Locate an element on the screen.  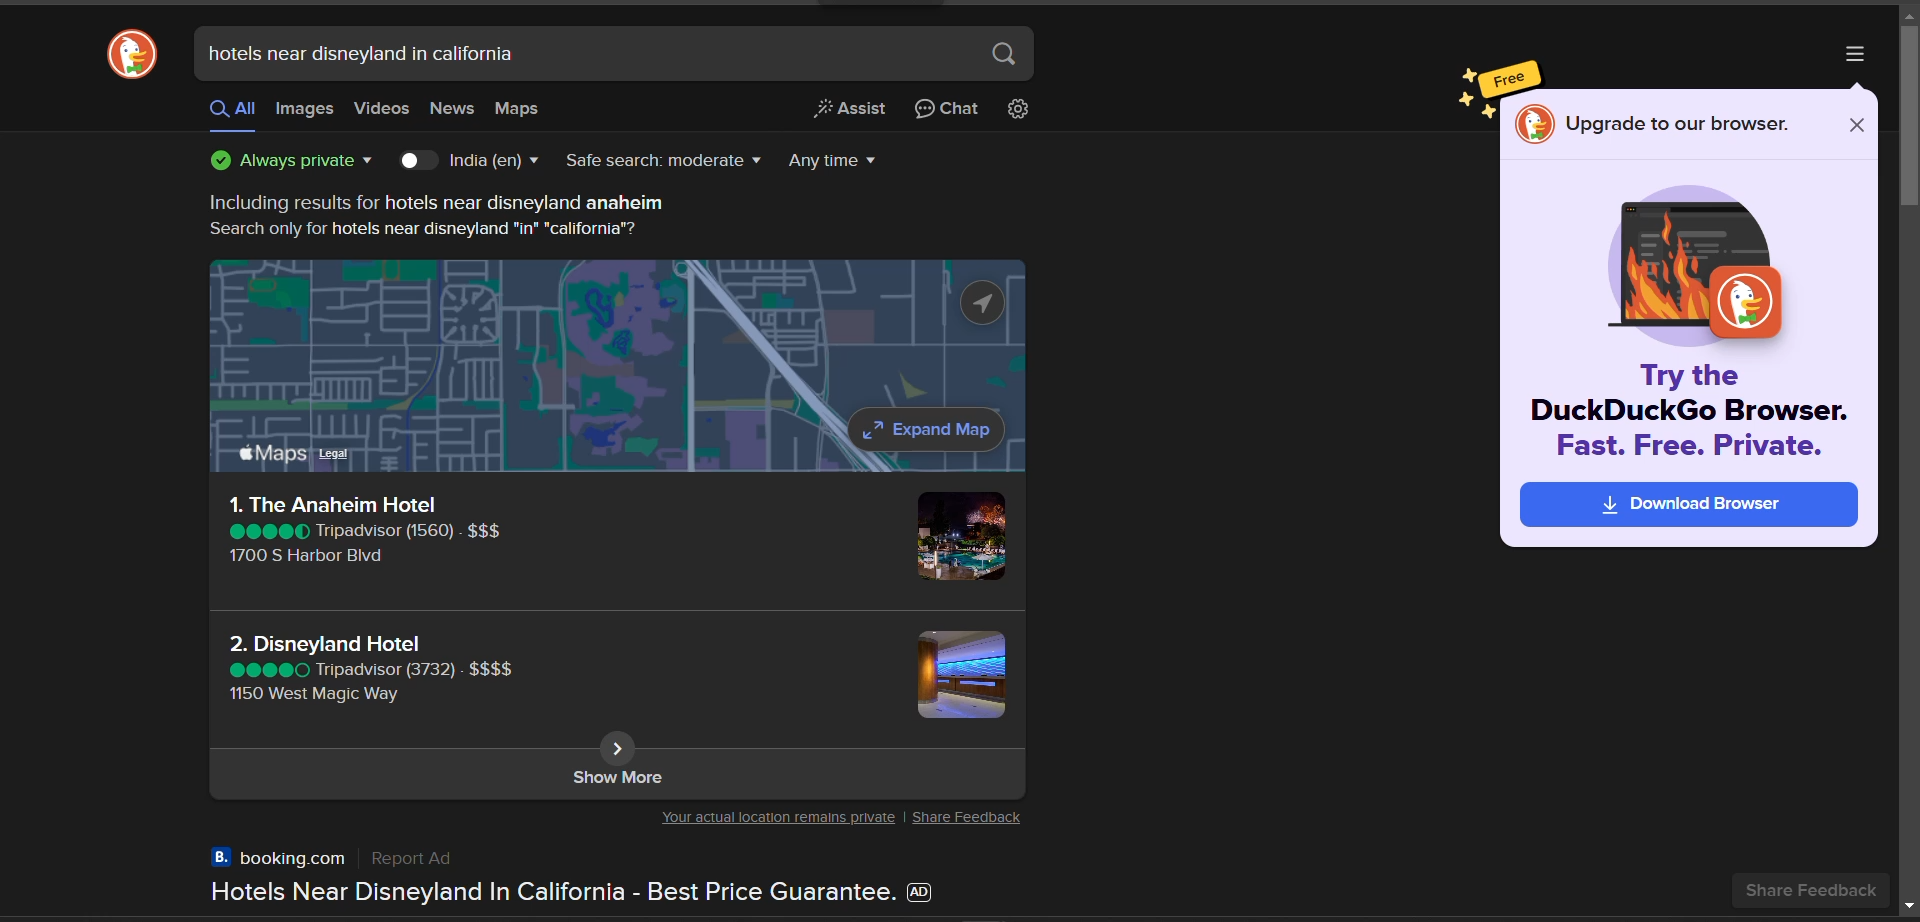
metadata is located at coordinates (775, 820).